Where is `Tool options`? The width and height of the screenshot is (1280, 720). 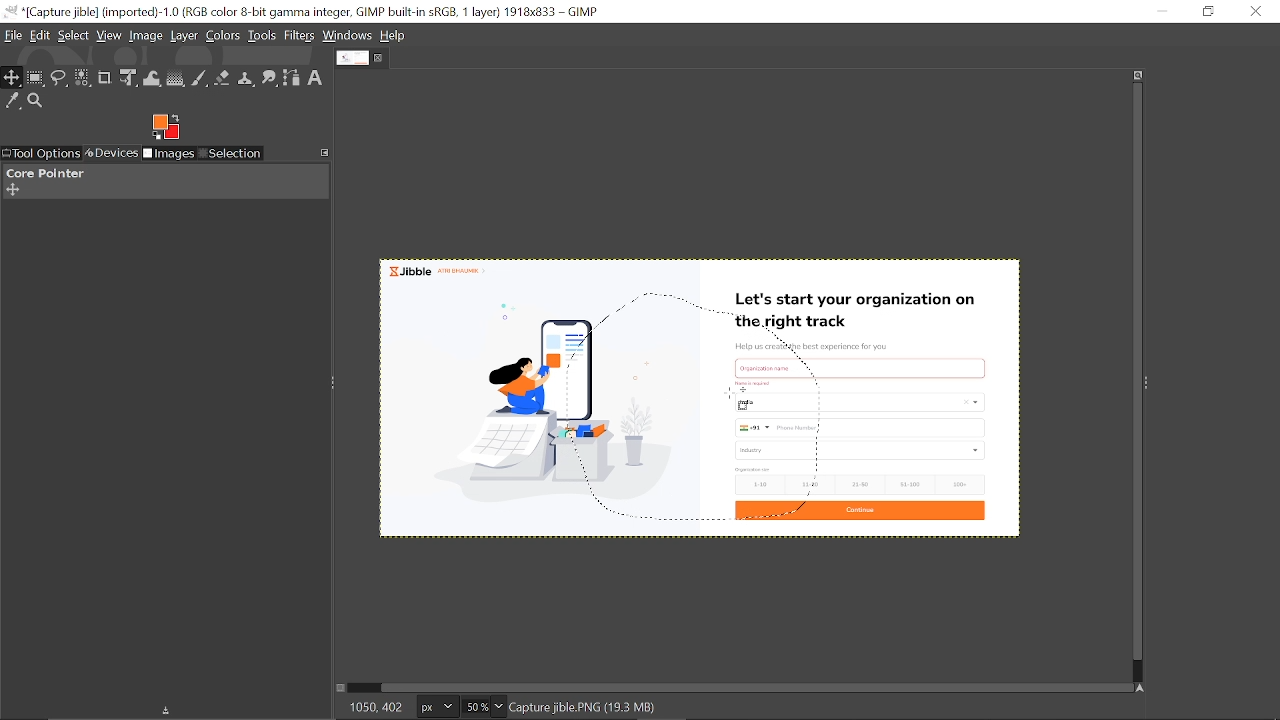
Tool options is located at coordinates (40, 154).